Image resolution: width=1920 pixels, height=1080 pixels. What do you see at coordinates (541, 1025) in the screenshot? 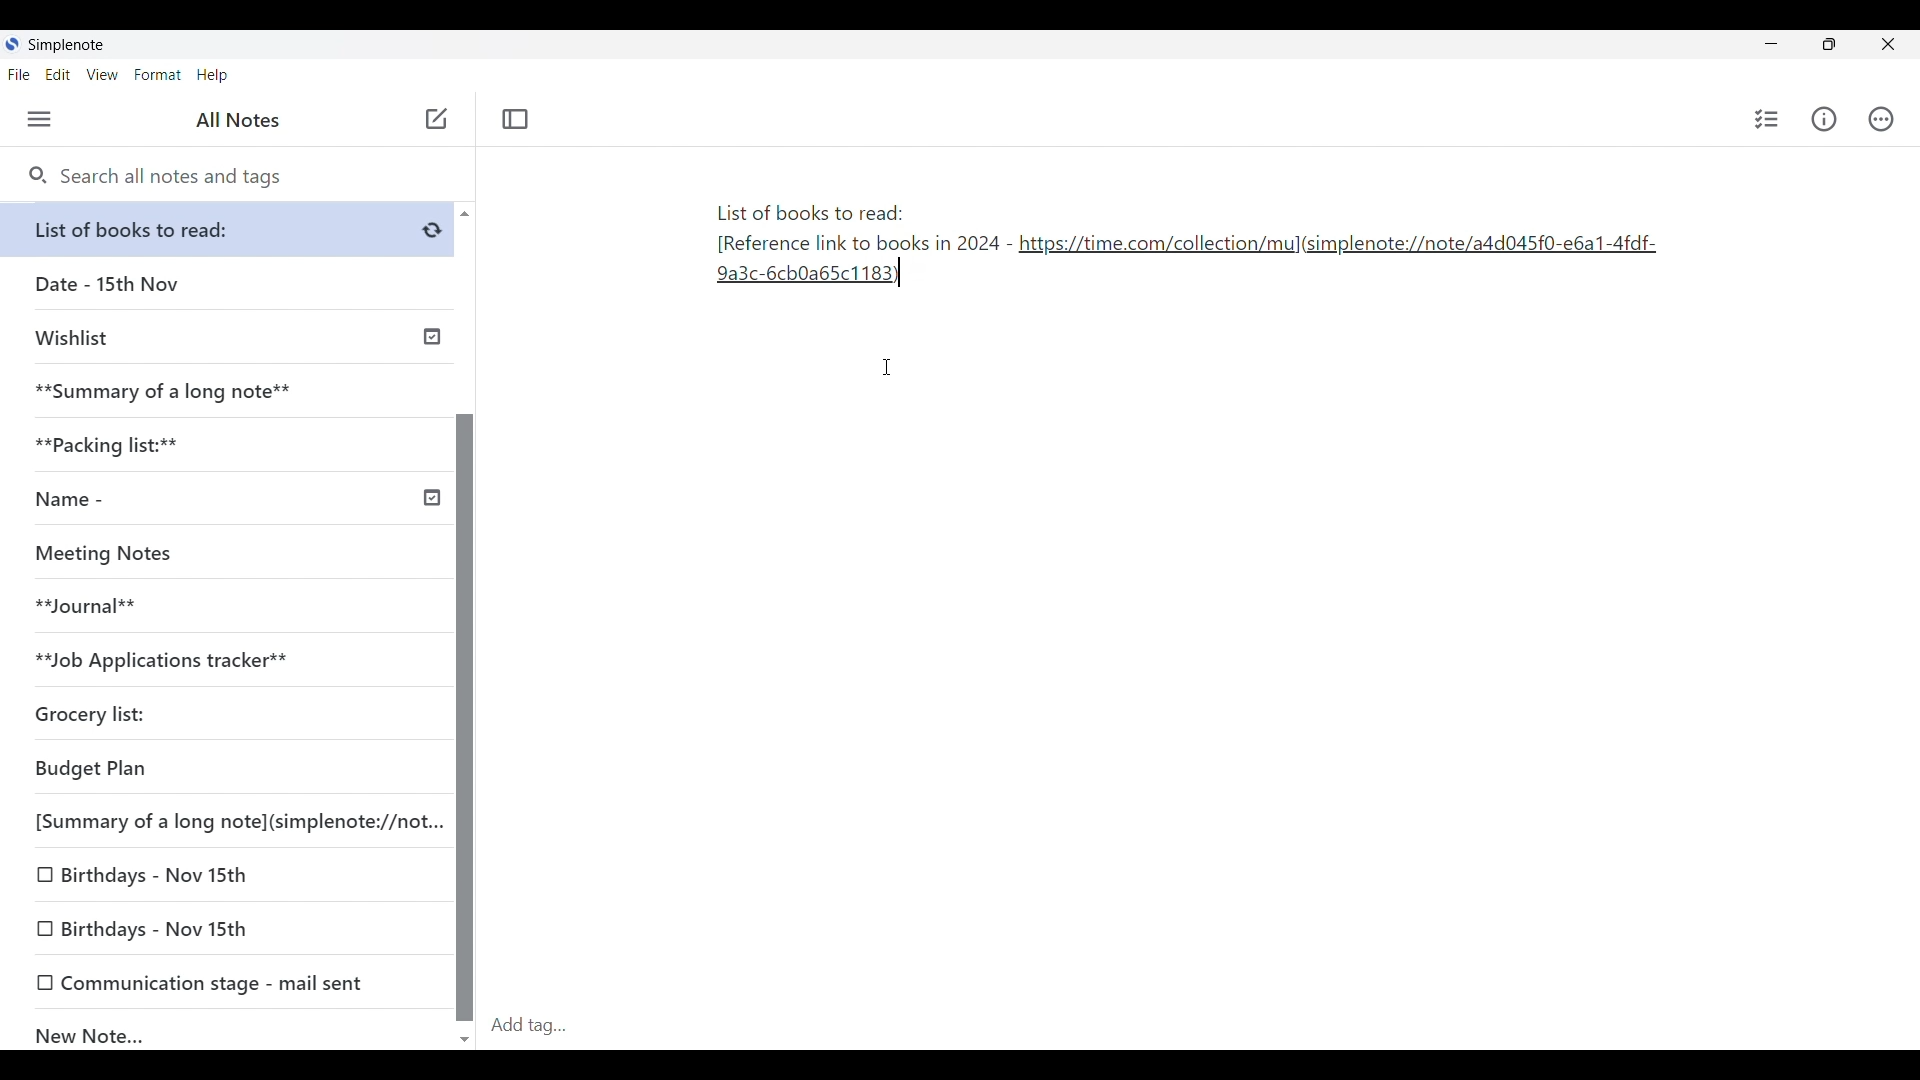
I see `Add tag...` at bounding box center [541, 1025].